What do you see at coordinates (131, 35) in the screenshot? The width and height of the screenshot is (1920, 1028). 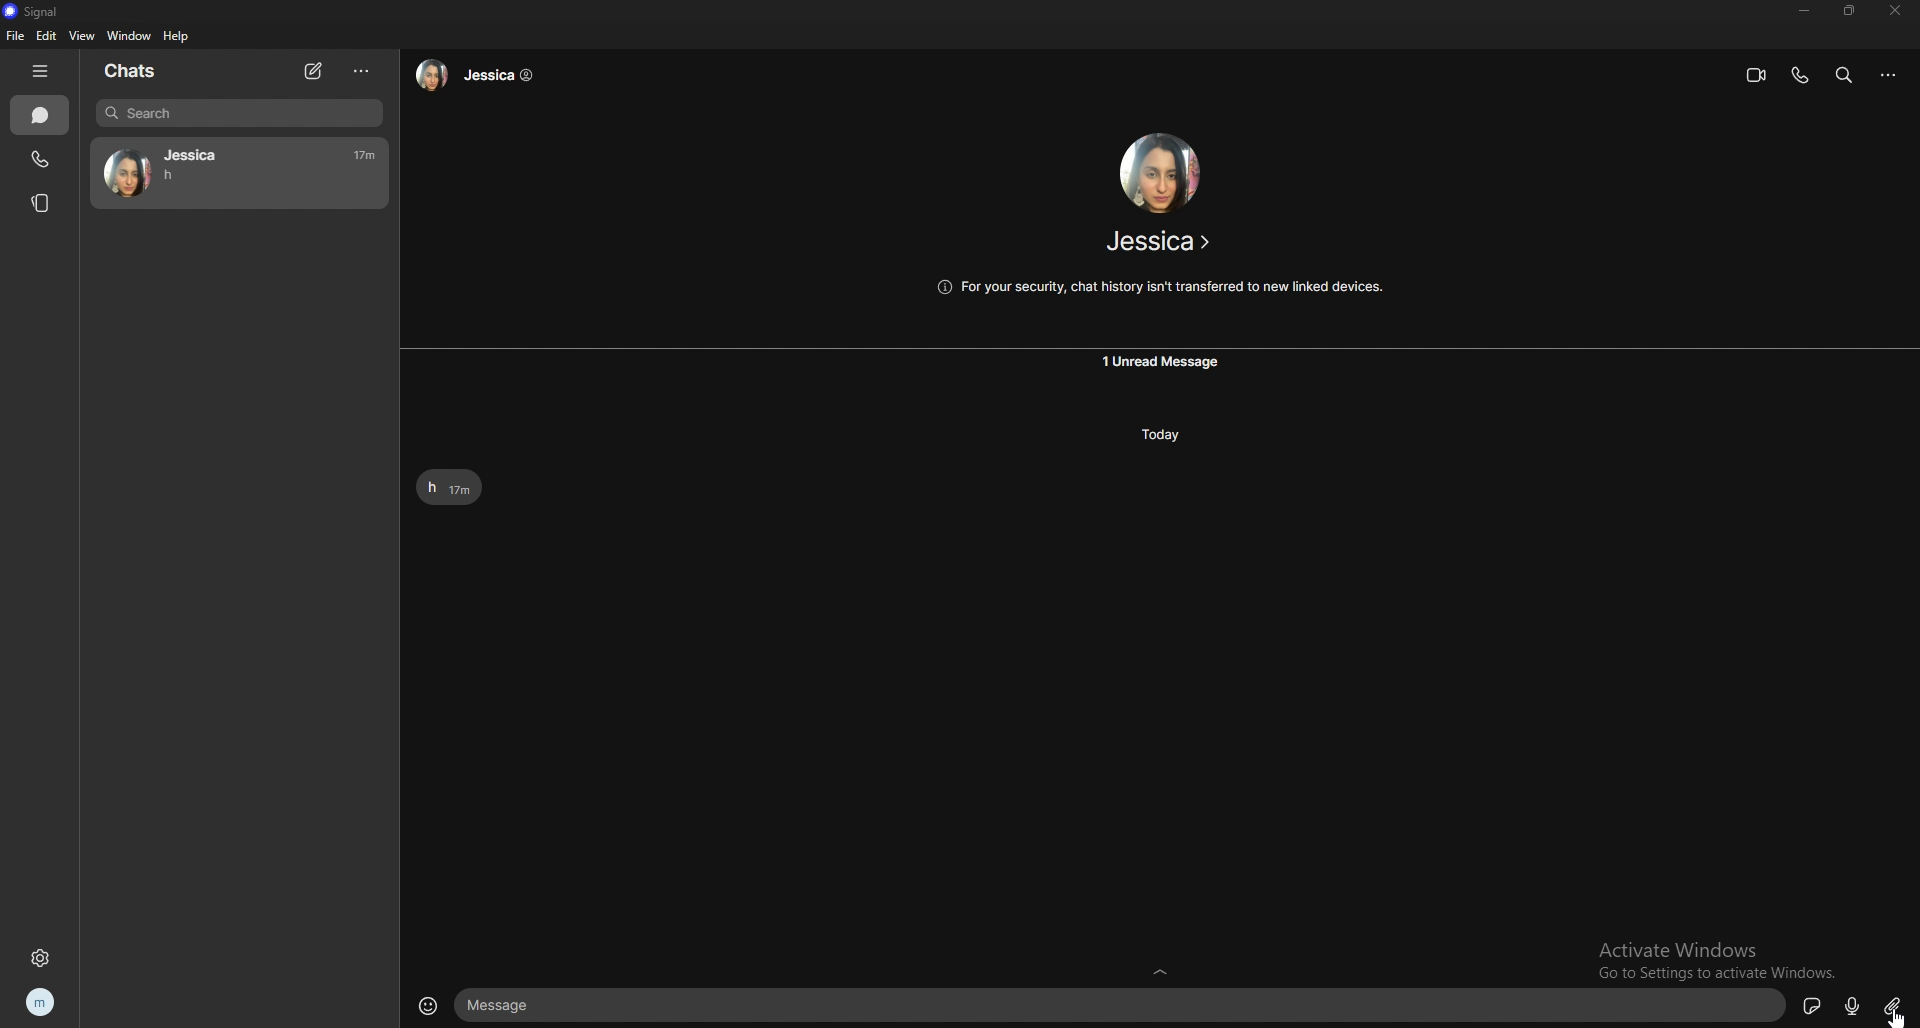 I see `window` at bounding box center [131, 35].